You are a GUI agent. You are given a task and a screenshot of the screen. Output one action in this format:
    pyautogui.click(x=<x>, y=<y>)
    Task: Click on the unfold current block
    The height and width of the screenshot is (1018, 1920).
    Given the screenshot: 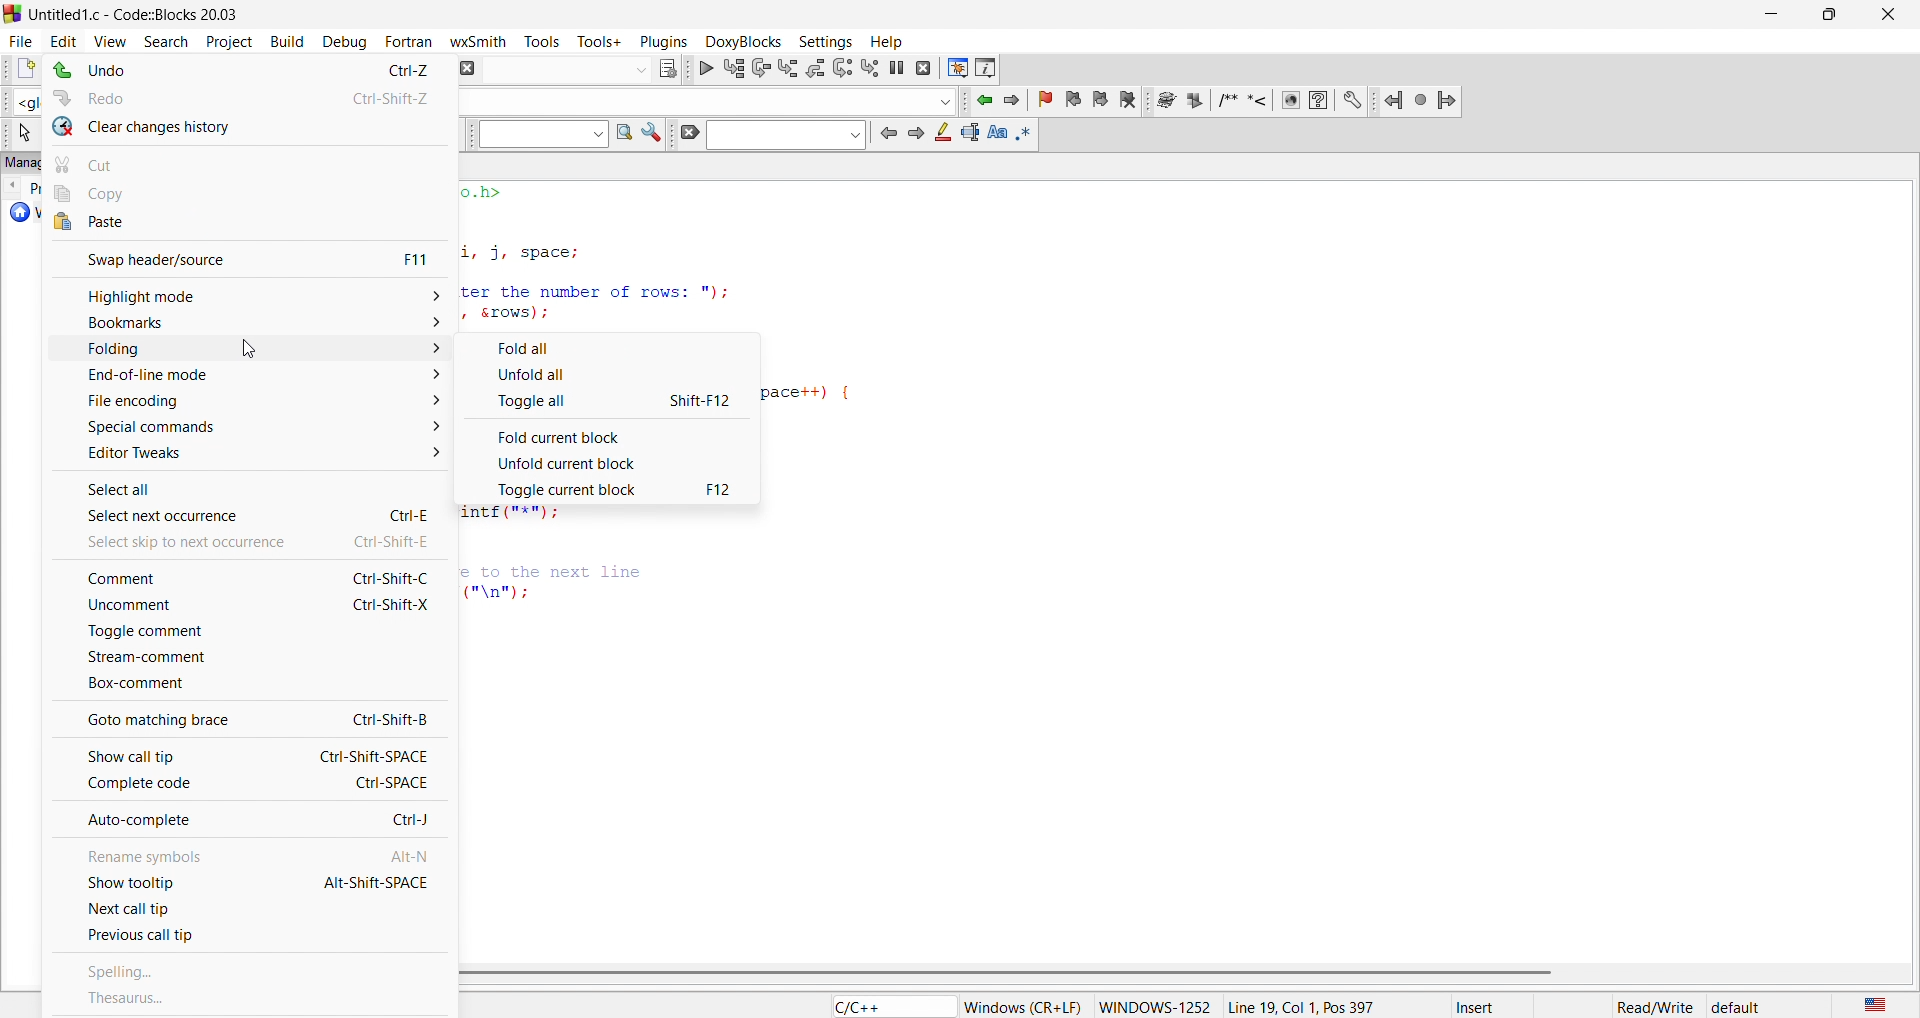 What is the action you would take?
    pyautogui.click(x=610, y=462)
    